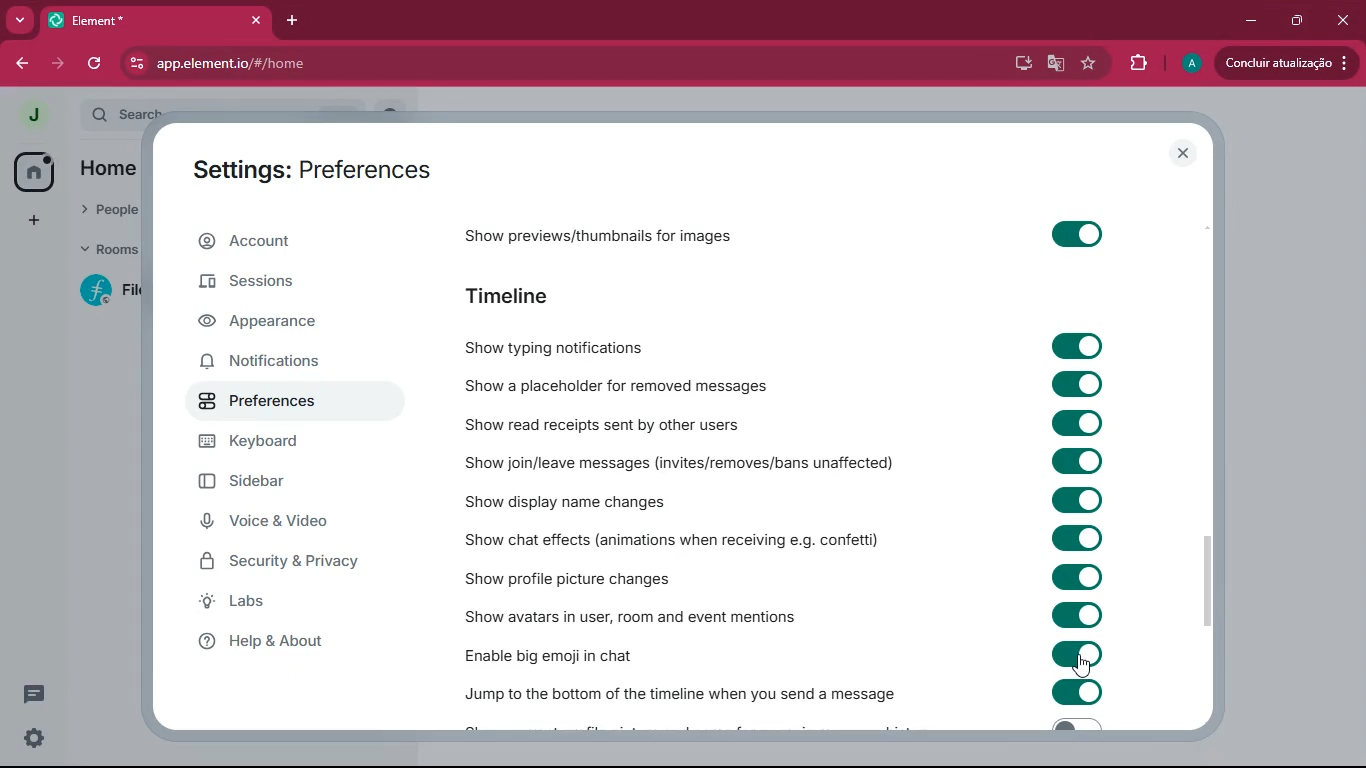 The width and height of the screenshot is (1366, 768). I want to click on help & about, so click(295, 645).